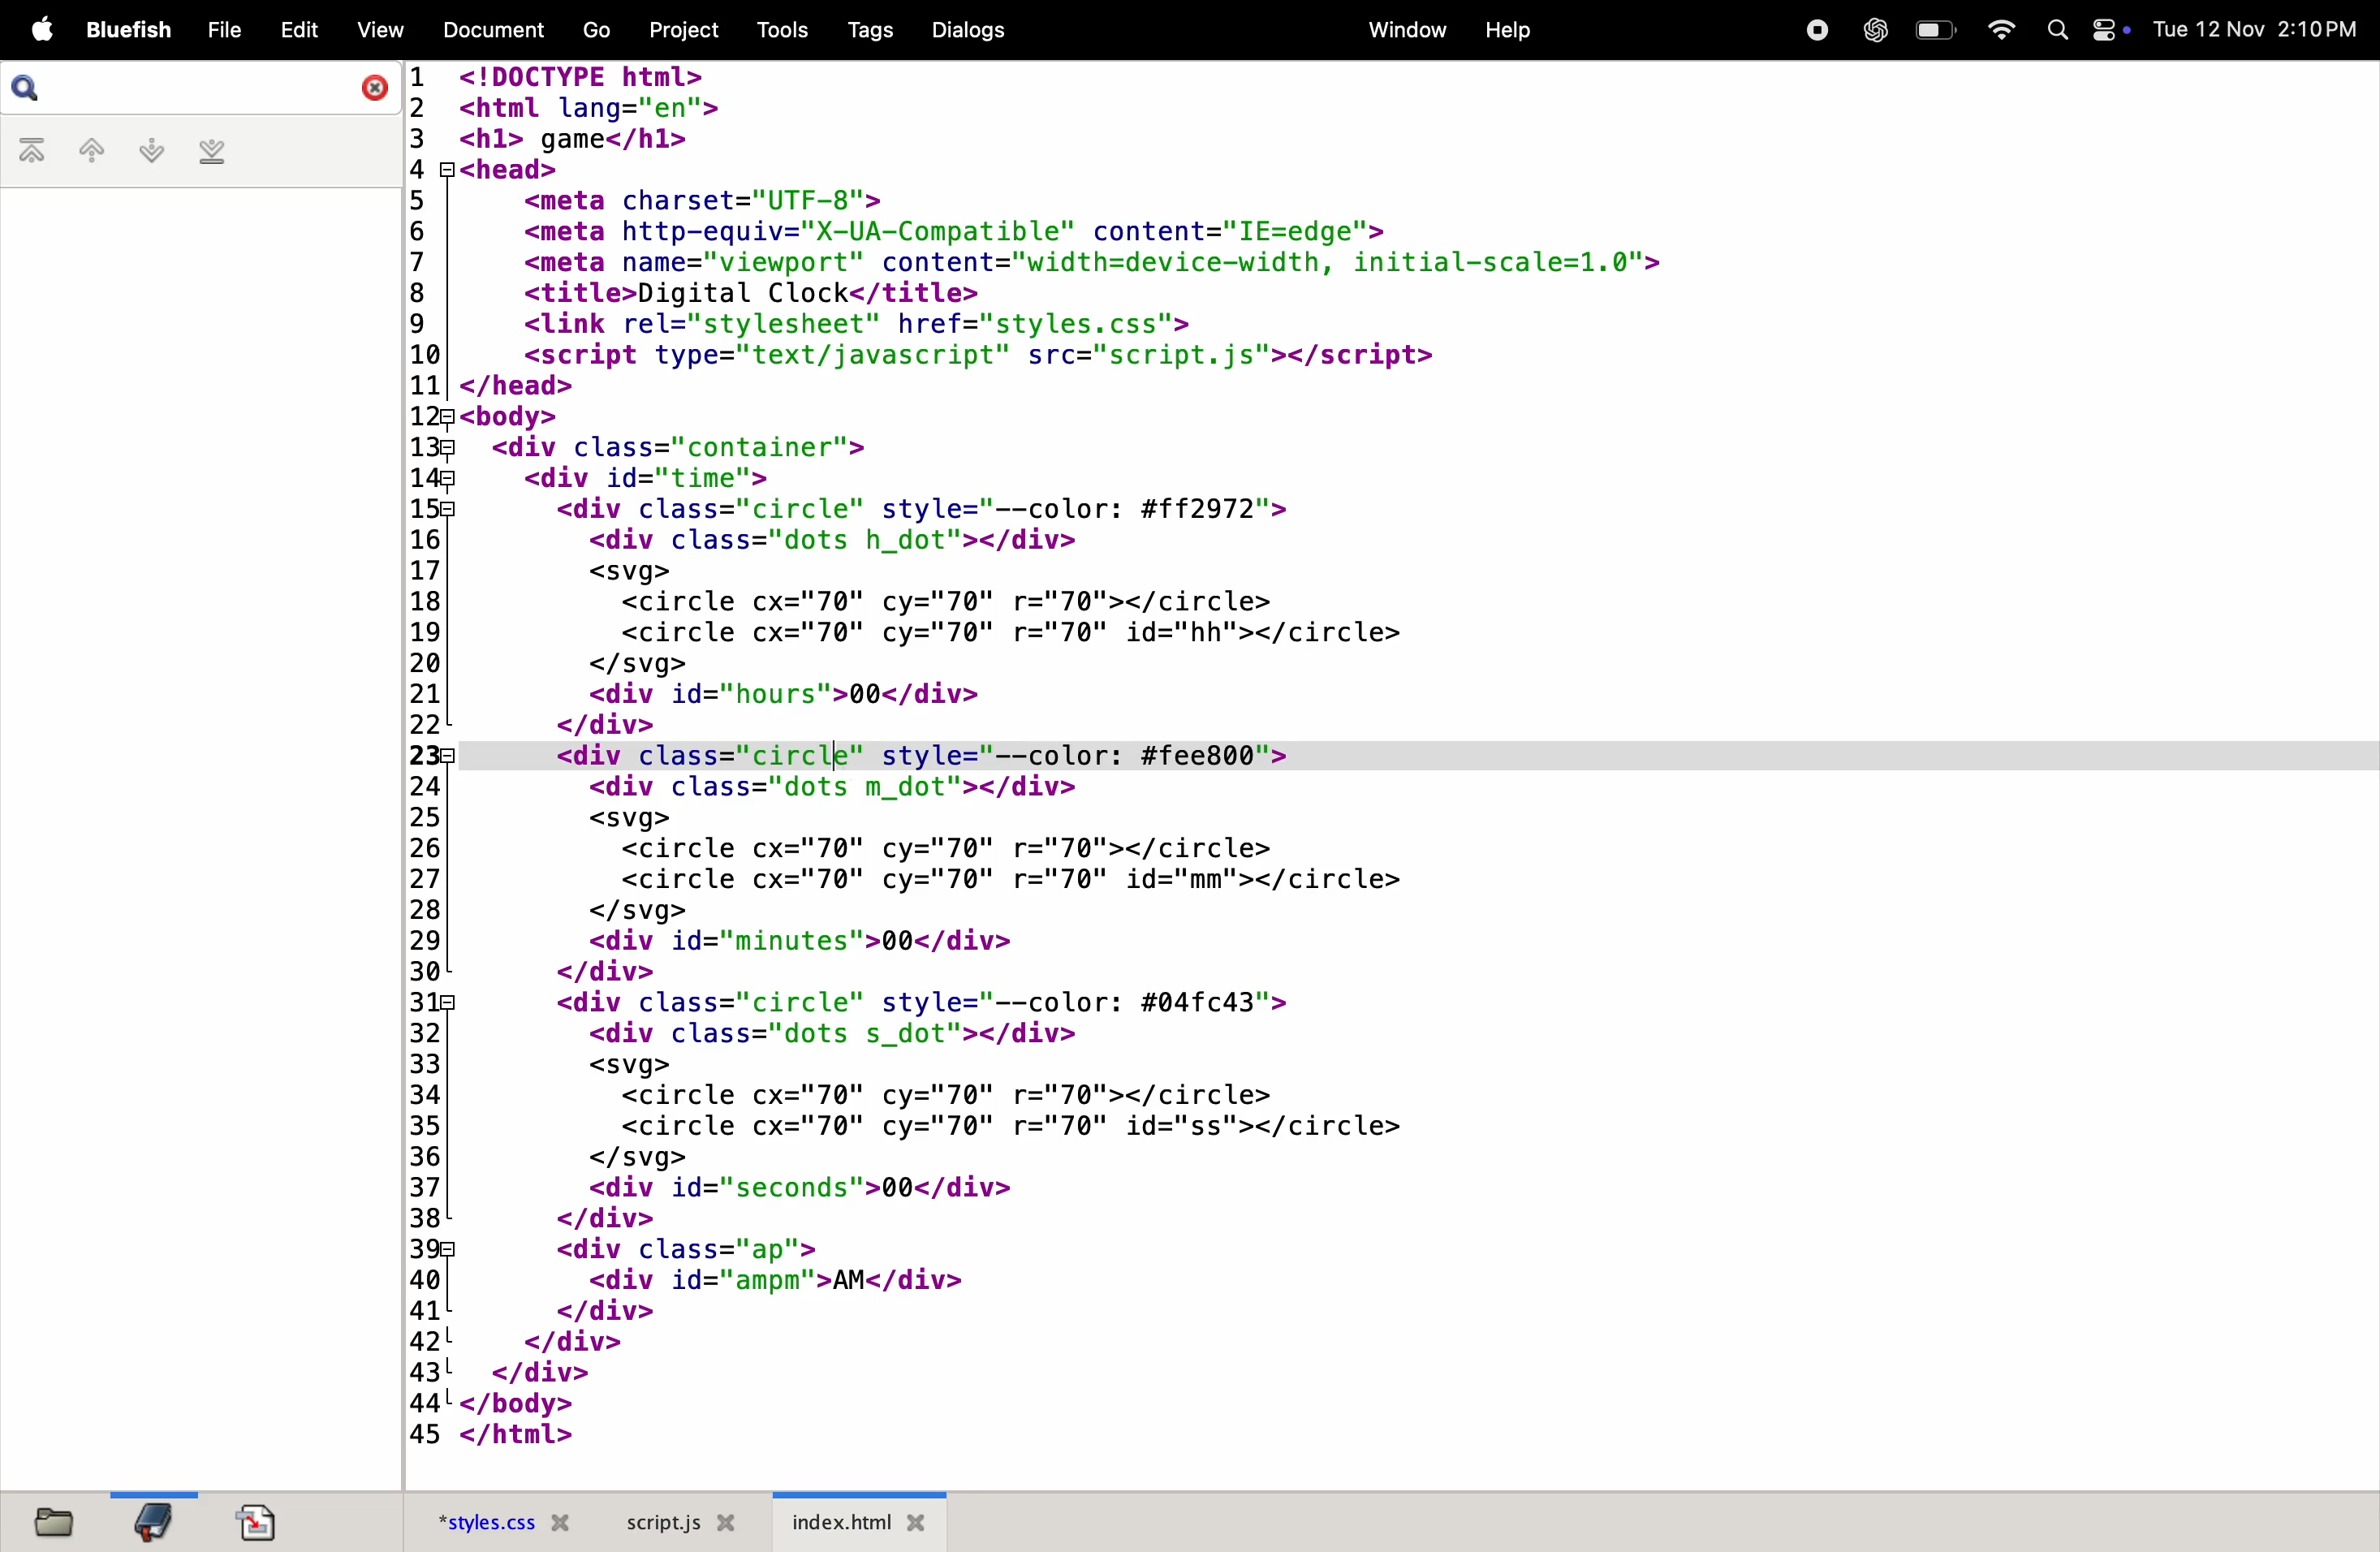 The width and height of the screenshot is (2380, 1552). I want to click on tools, so click(778, 27).